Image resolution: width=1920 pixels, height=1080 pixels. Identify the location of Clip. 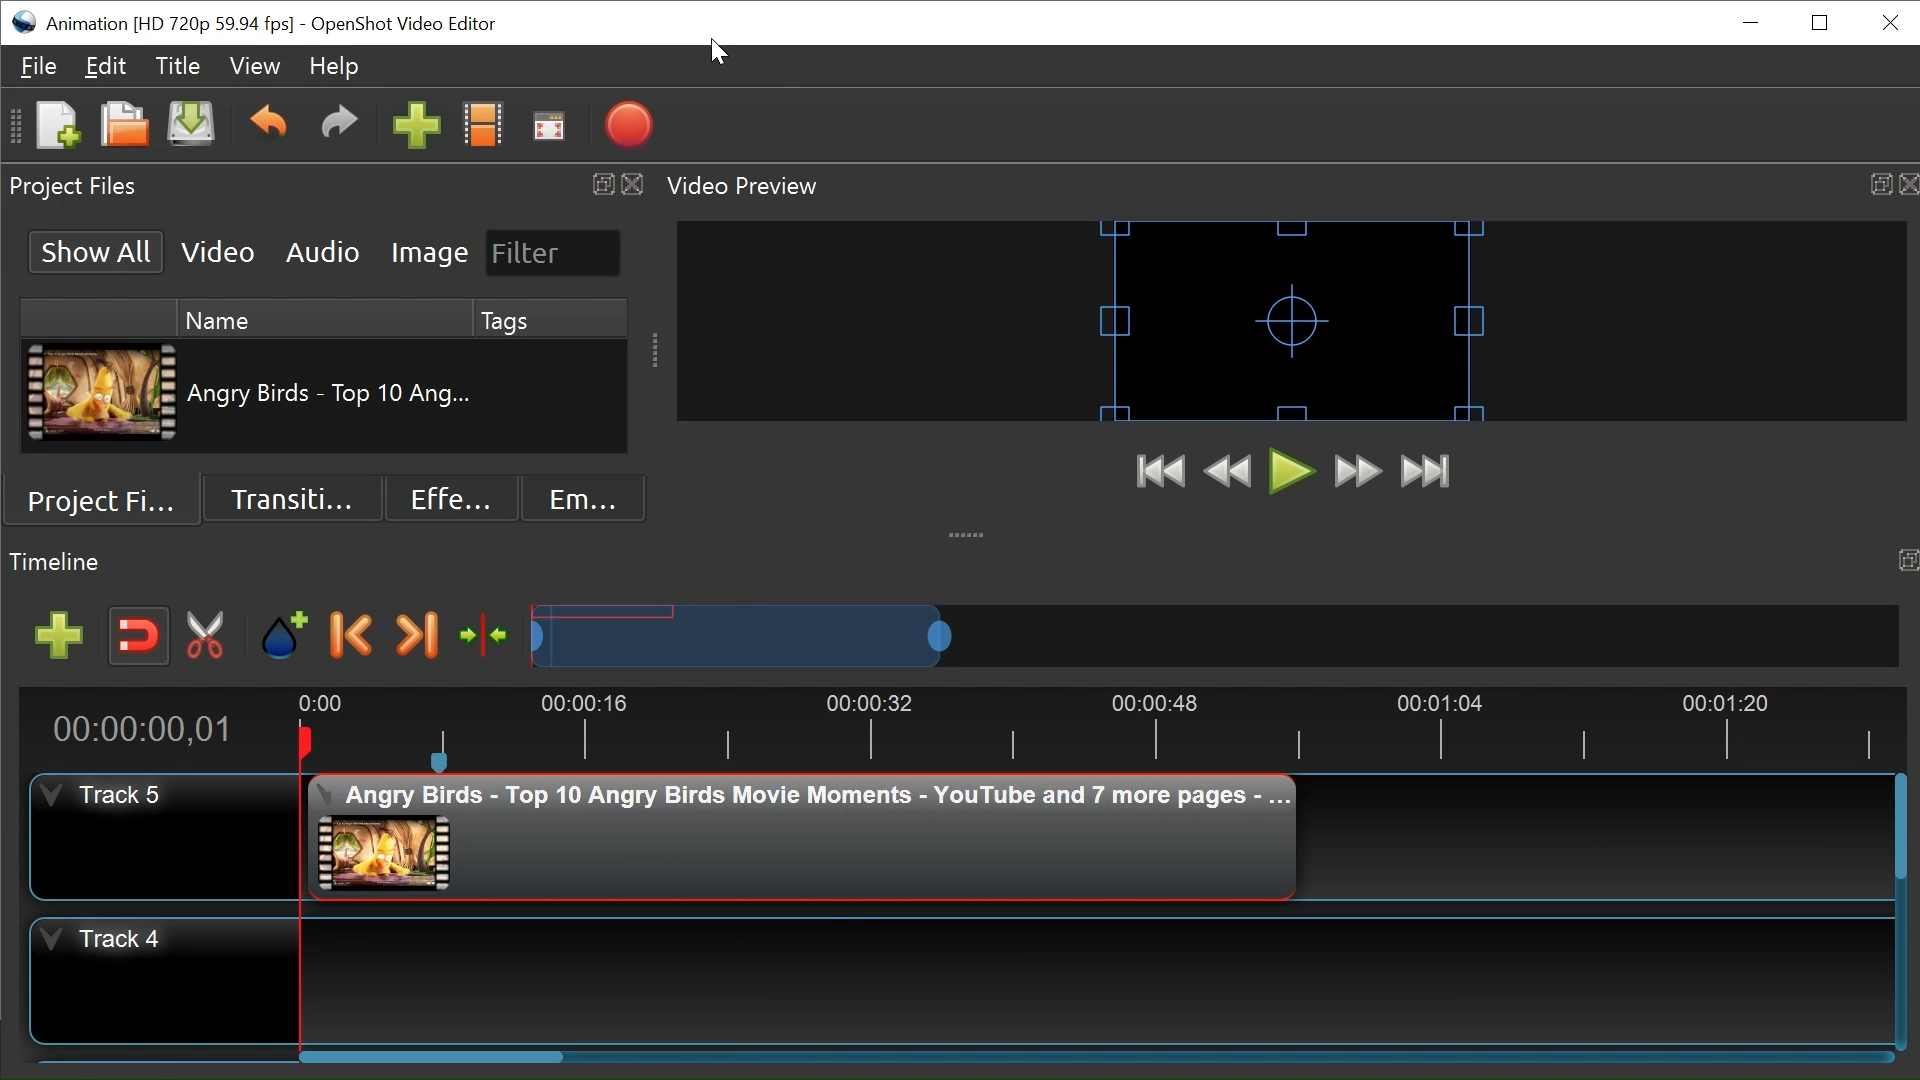
(802, 836).